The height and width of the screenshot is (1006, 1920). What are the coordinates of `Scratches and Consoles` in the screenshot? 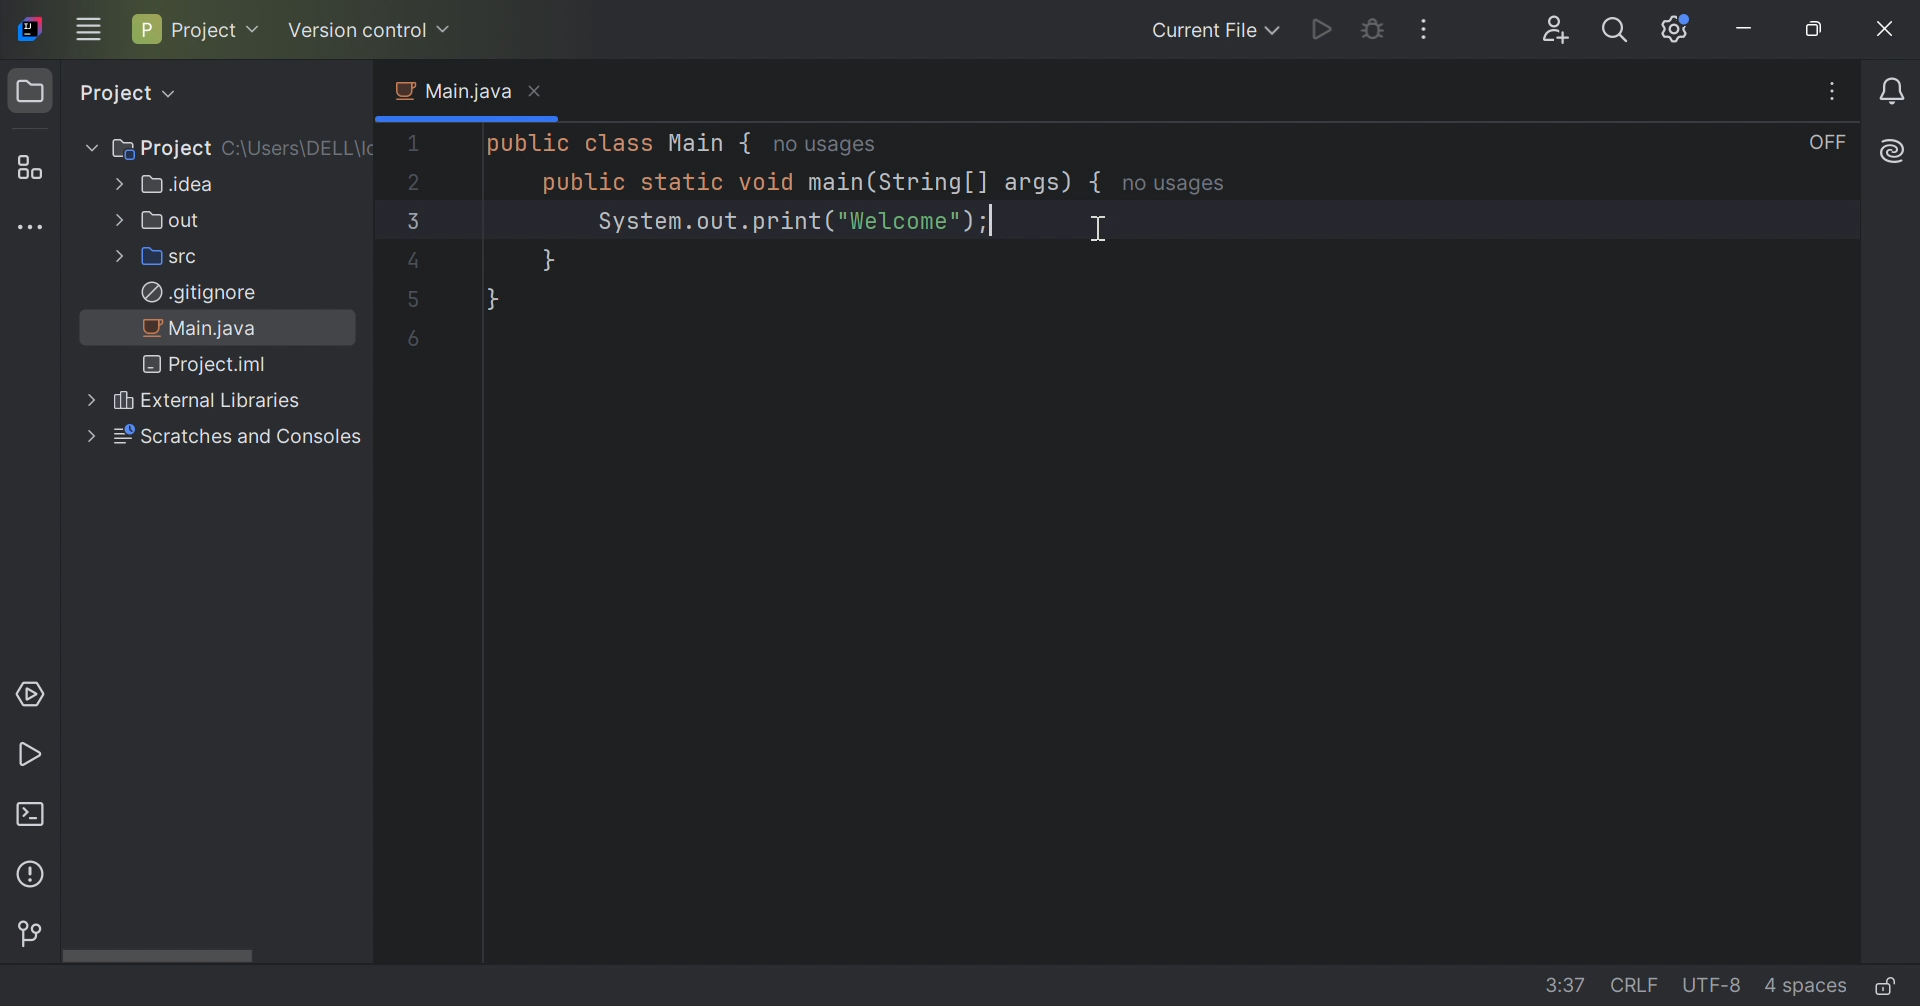 It's located at (221, 436).